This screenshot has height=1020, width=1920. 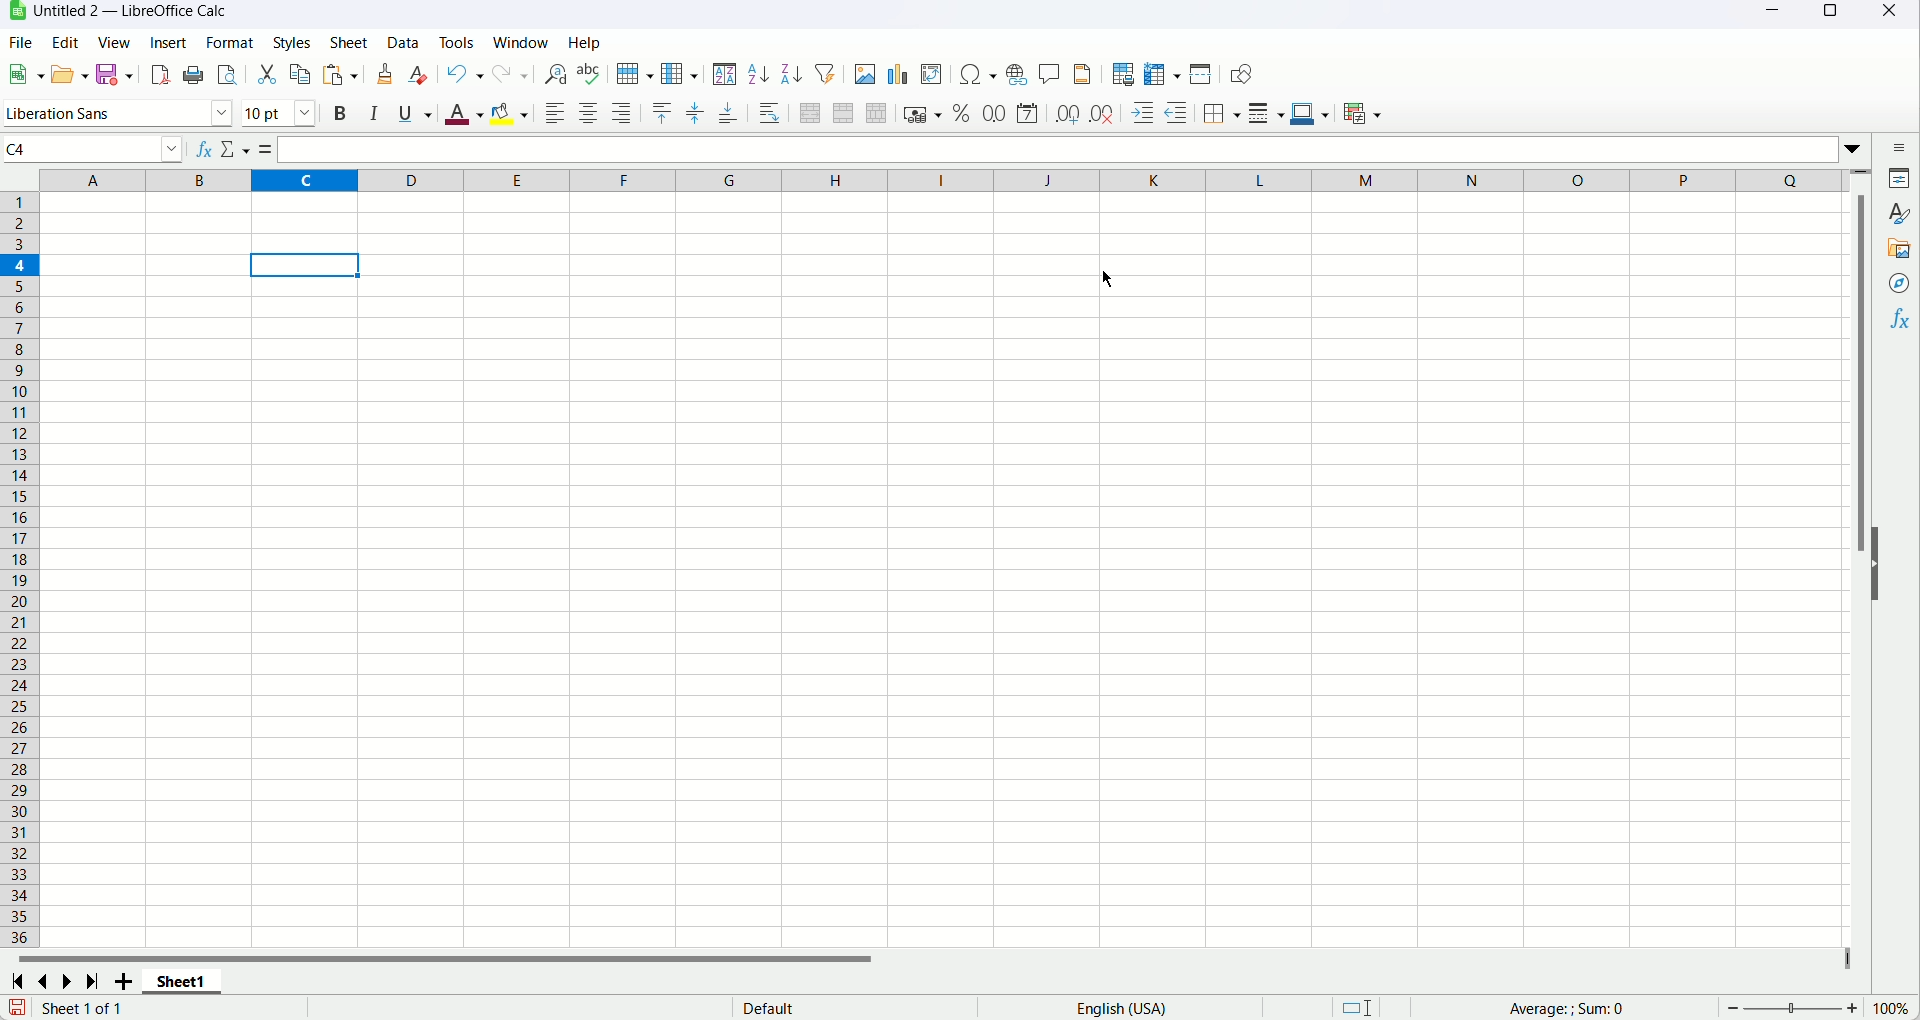 What do you see at coordinates (1121, 1007) in the screenshot?
I see `Text language` at bounding box center [1121, 1007].